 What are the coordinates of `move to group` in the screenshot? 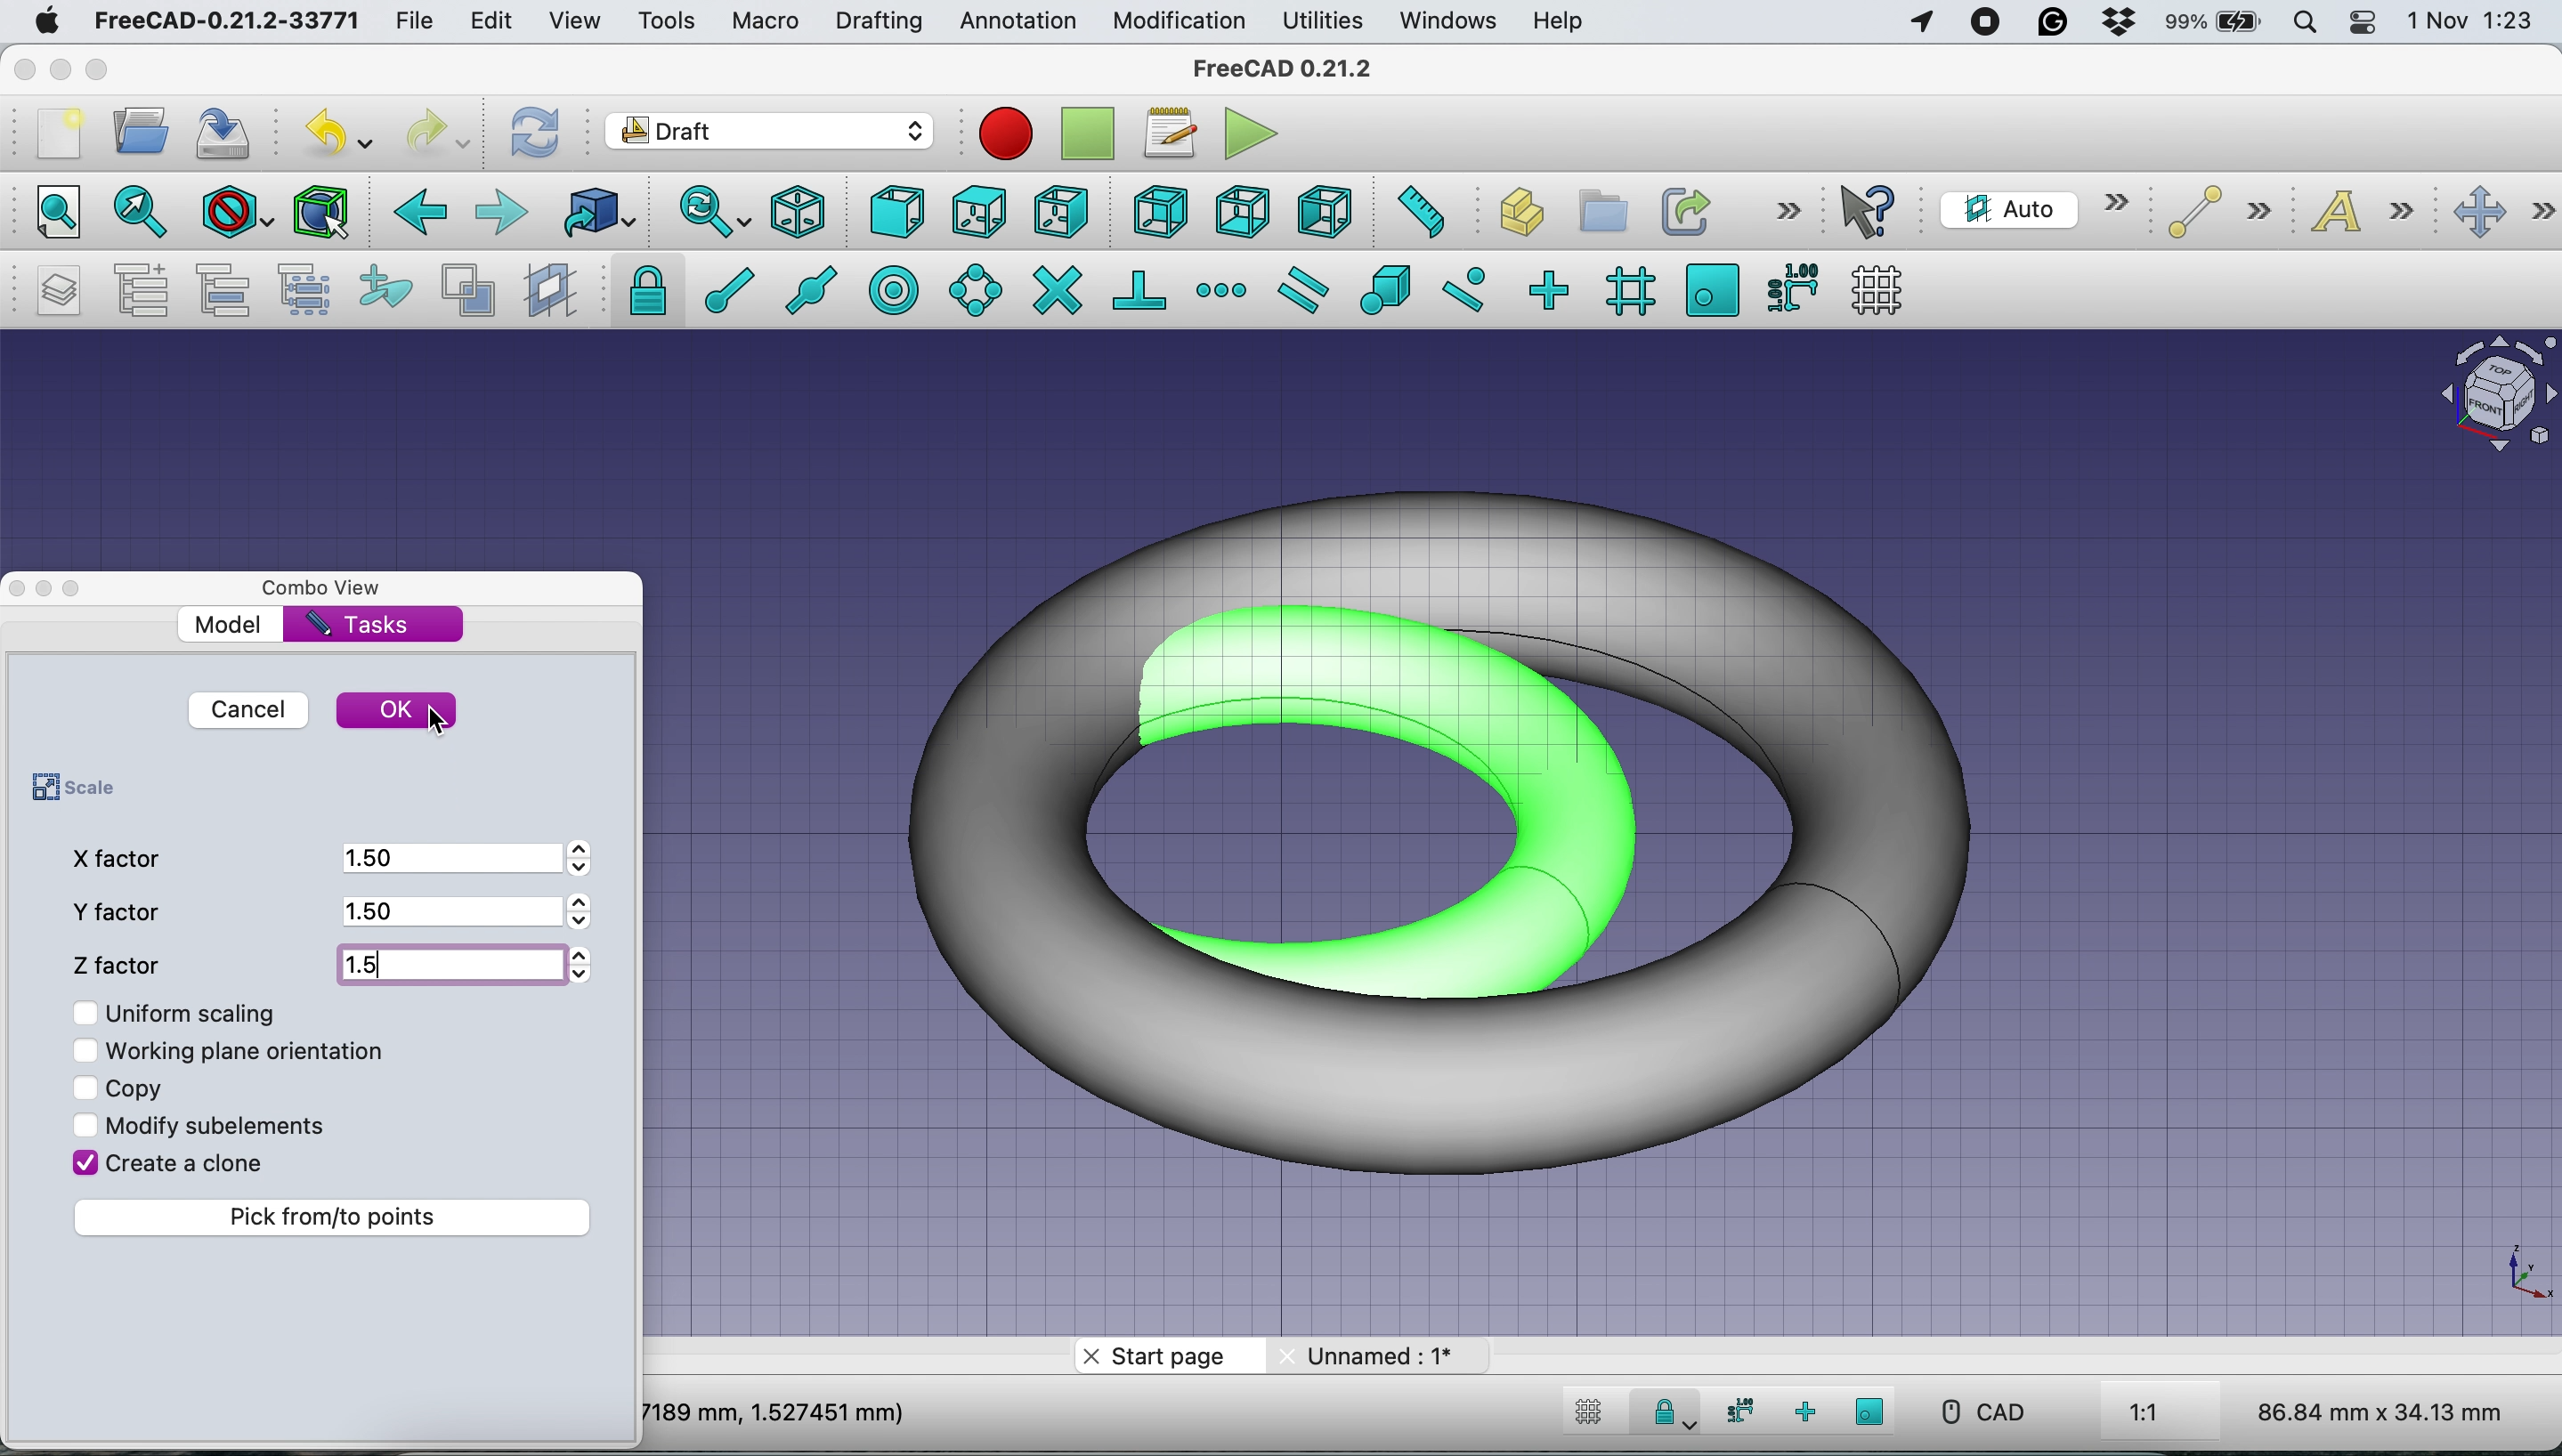 It's located at (231, 290).